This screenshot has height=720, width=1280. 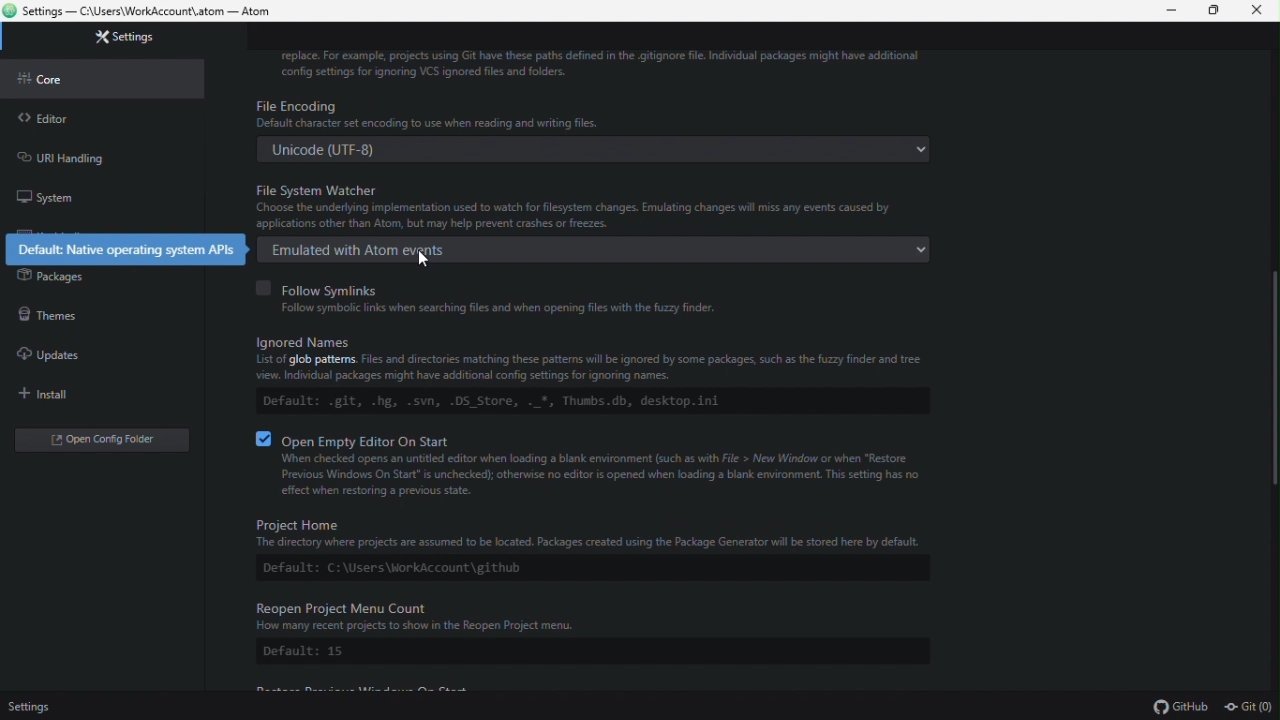 I want to click on © Open Empty Editor On Start, so click(x=360, y=438).